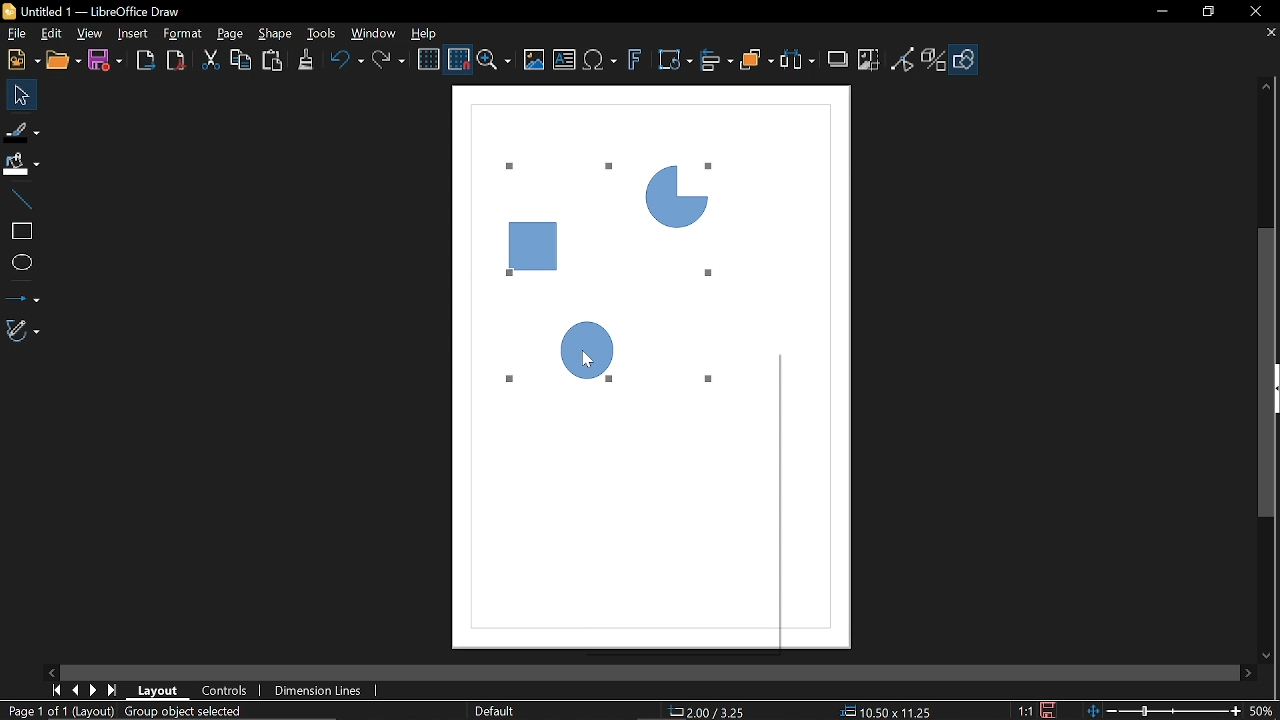  Describe the element at coordinates (232, 35) in the screenshot. I see `page` at that location.